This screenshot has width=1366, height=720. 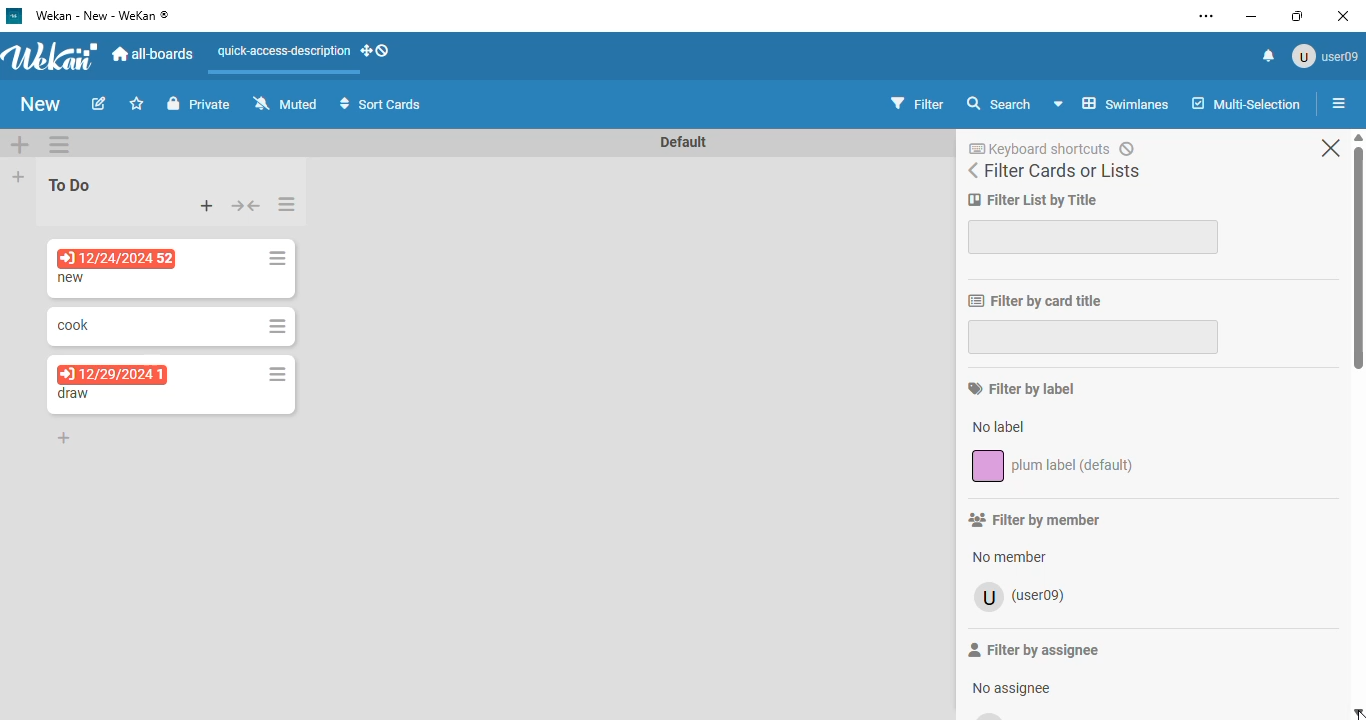 What do you see at coordinates (41, 104) in the screenshot?
I see `board name` at bounding box center [41, 104].